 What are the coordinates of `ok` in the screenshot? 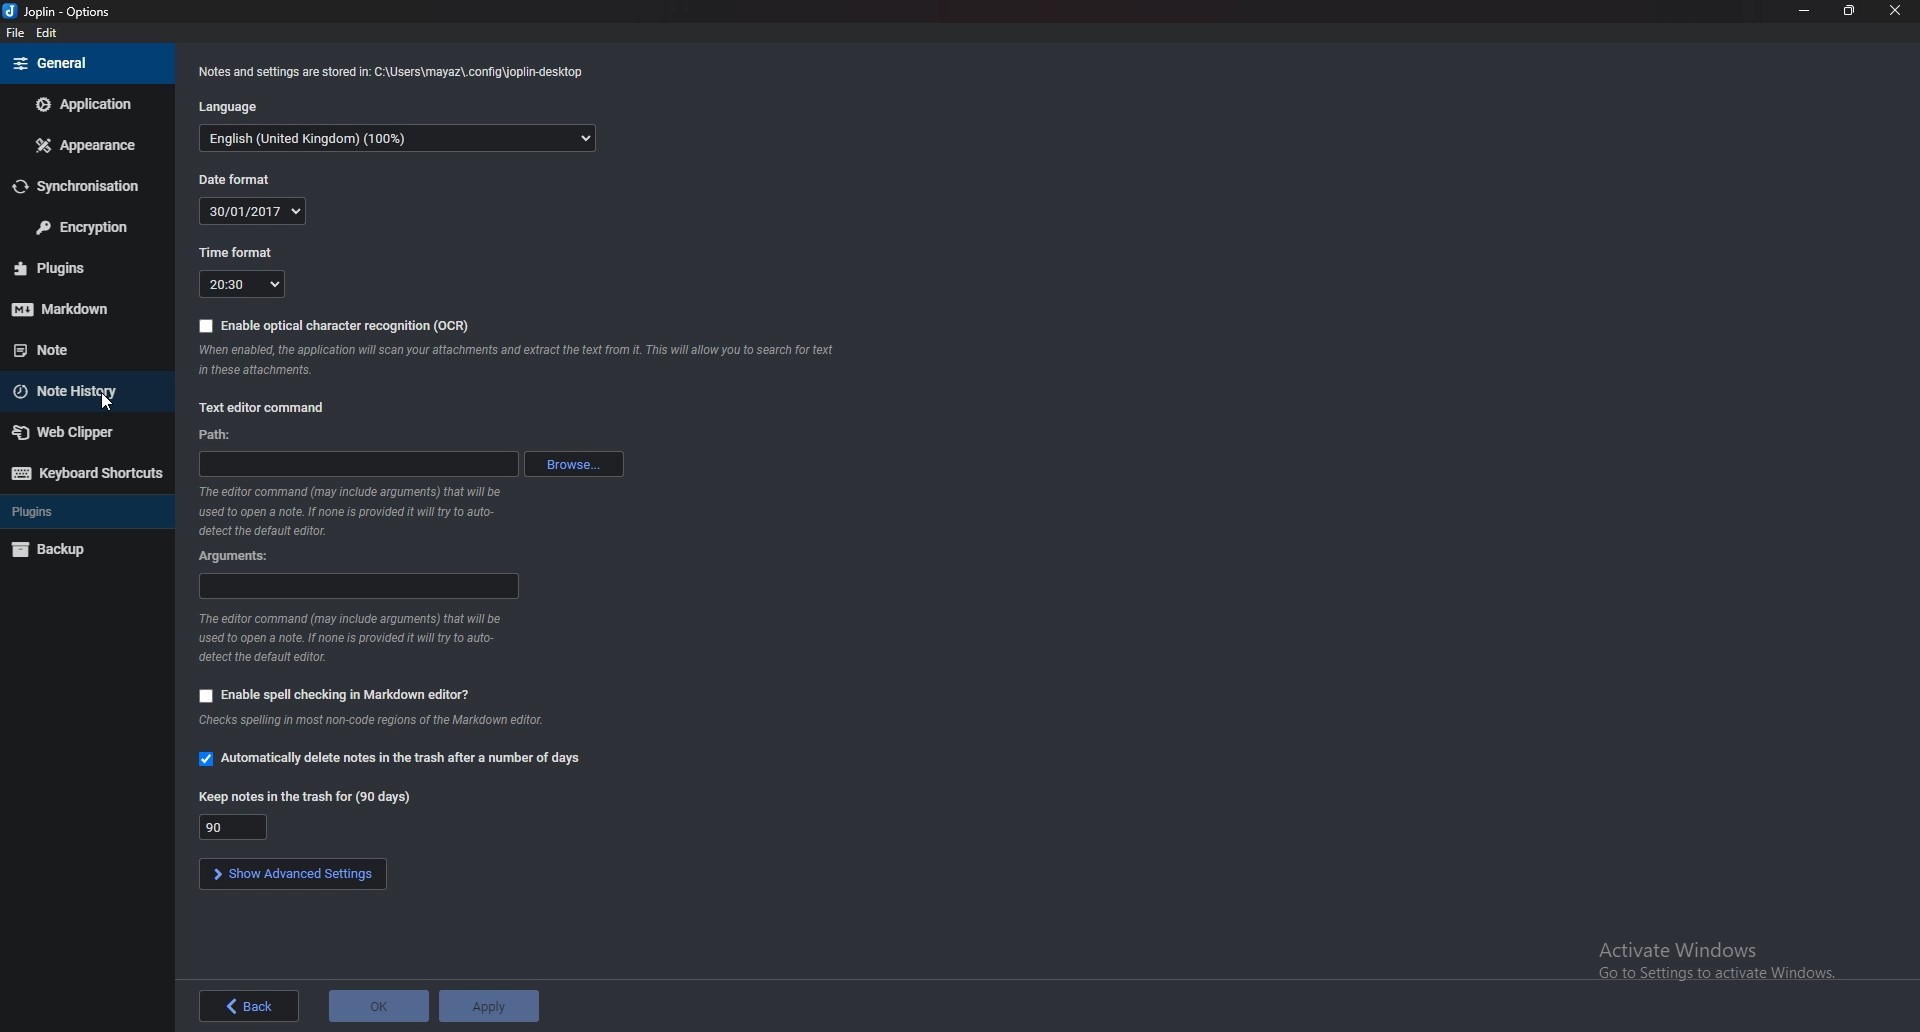 It's located at (376, 1006).